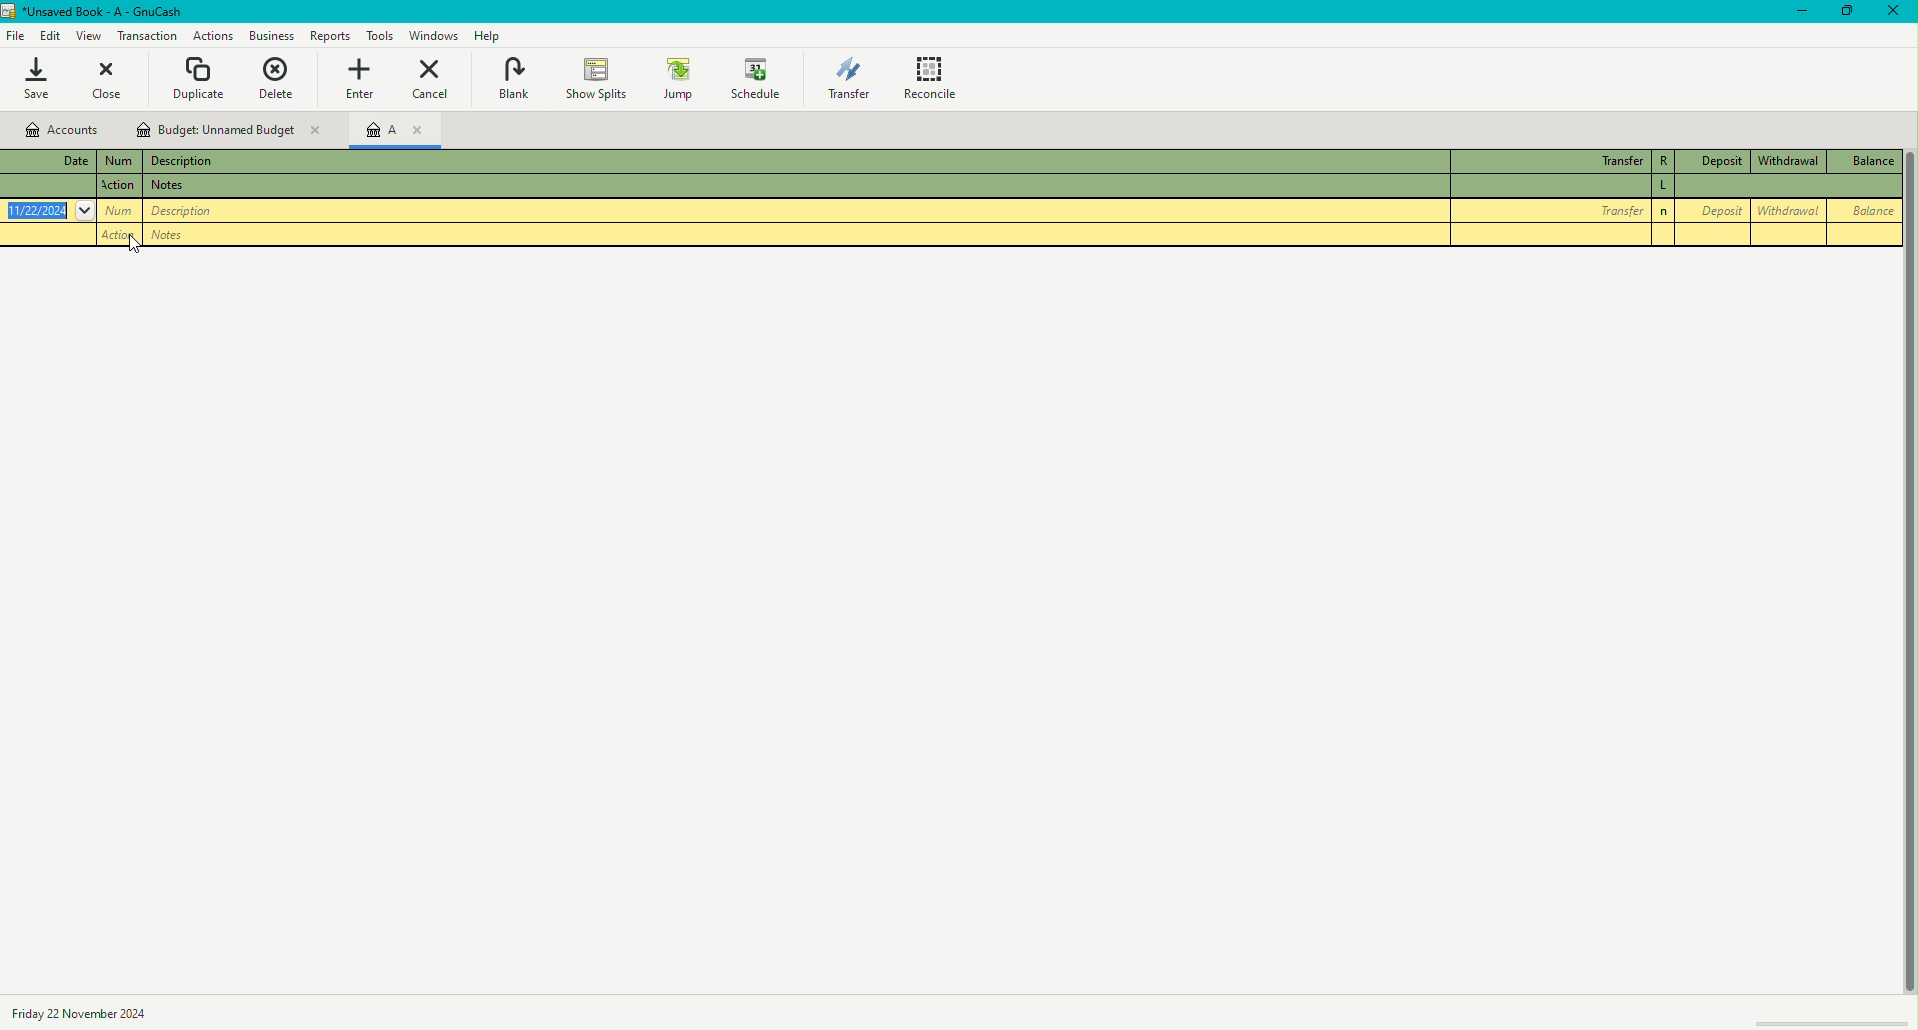  What do you see at coordinates (379, 34) in the screenshot?
I see `Tools` at bounding box center [379, 34].